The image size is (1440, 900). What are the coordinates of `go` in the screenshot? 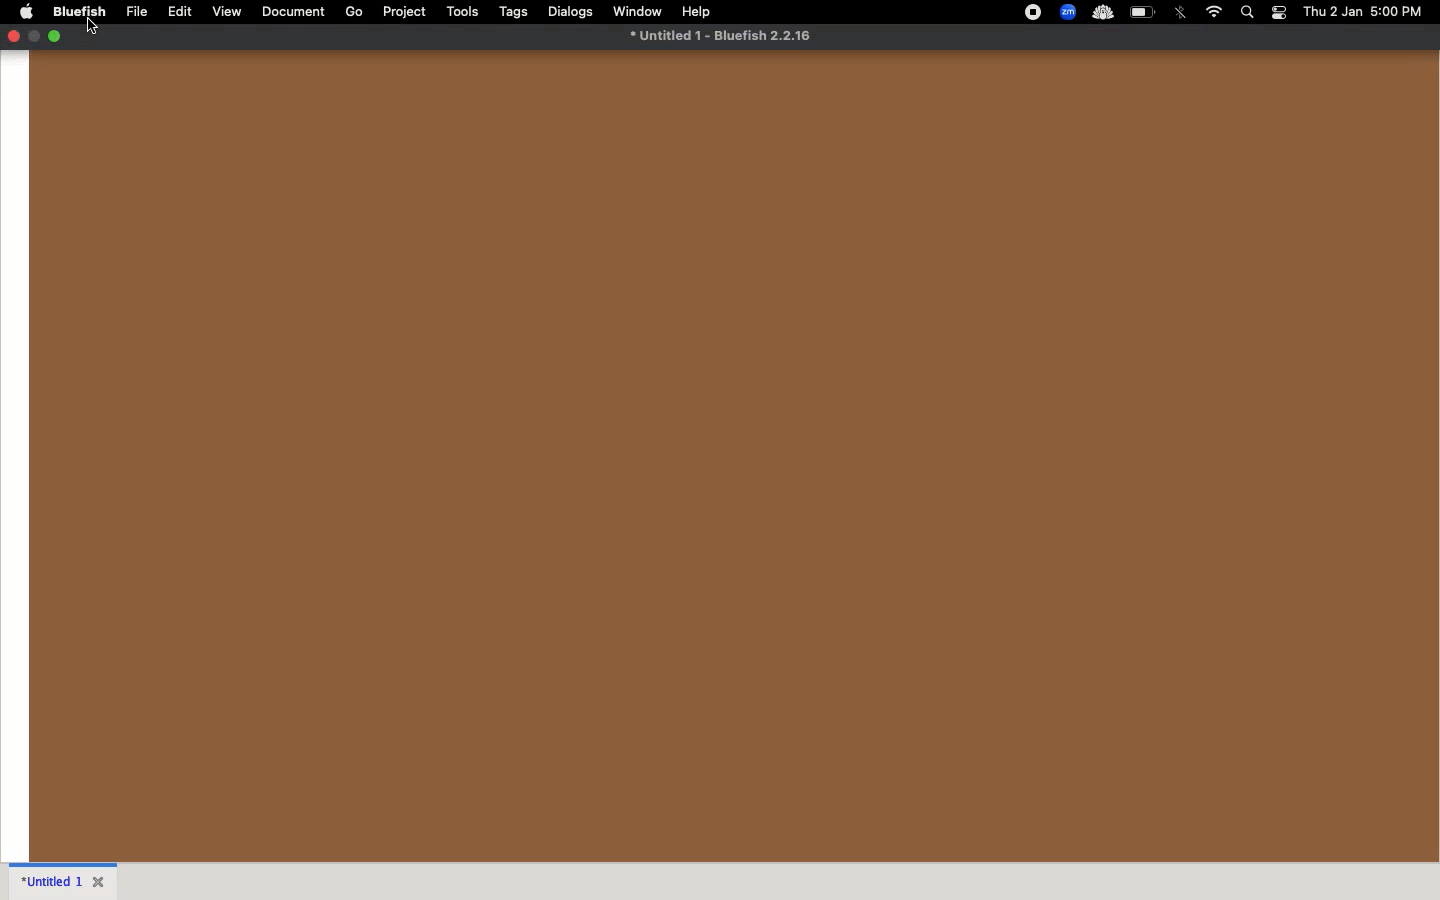 It's located at (355, 10).